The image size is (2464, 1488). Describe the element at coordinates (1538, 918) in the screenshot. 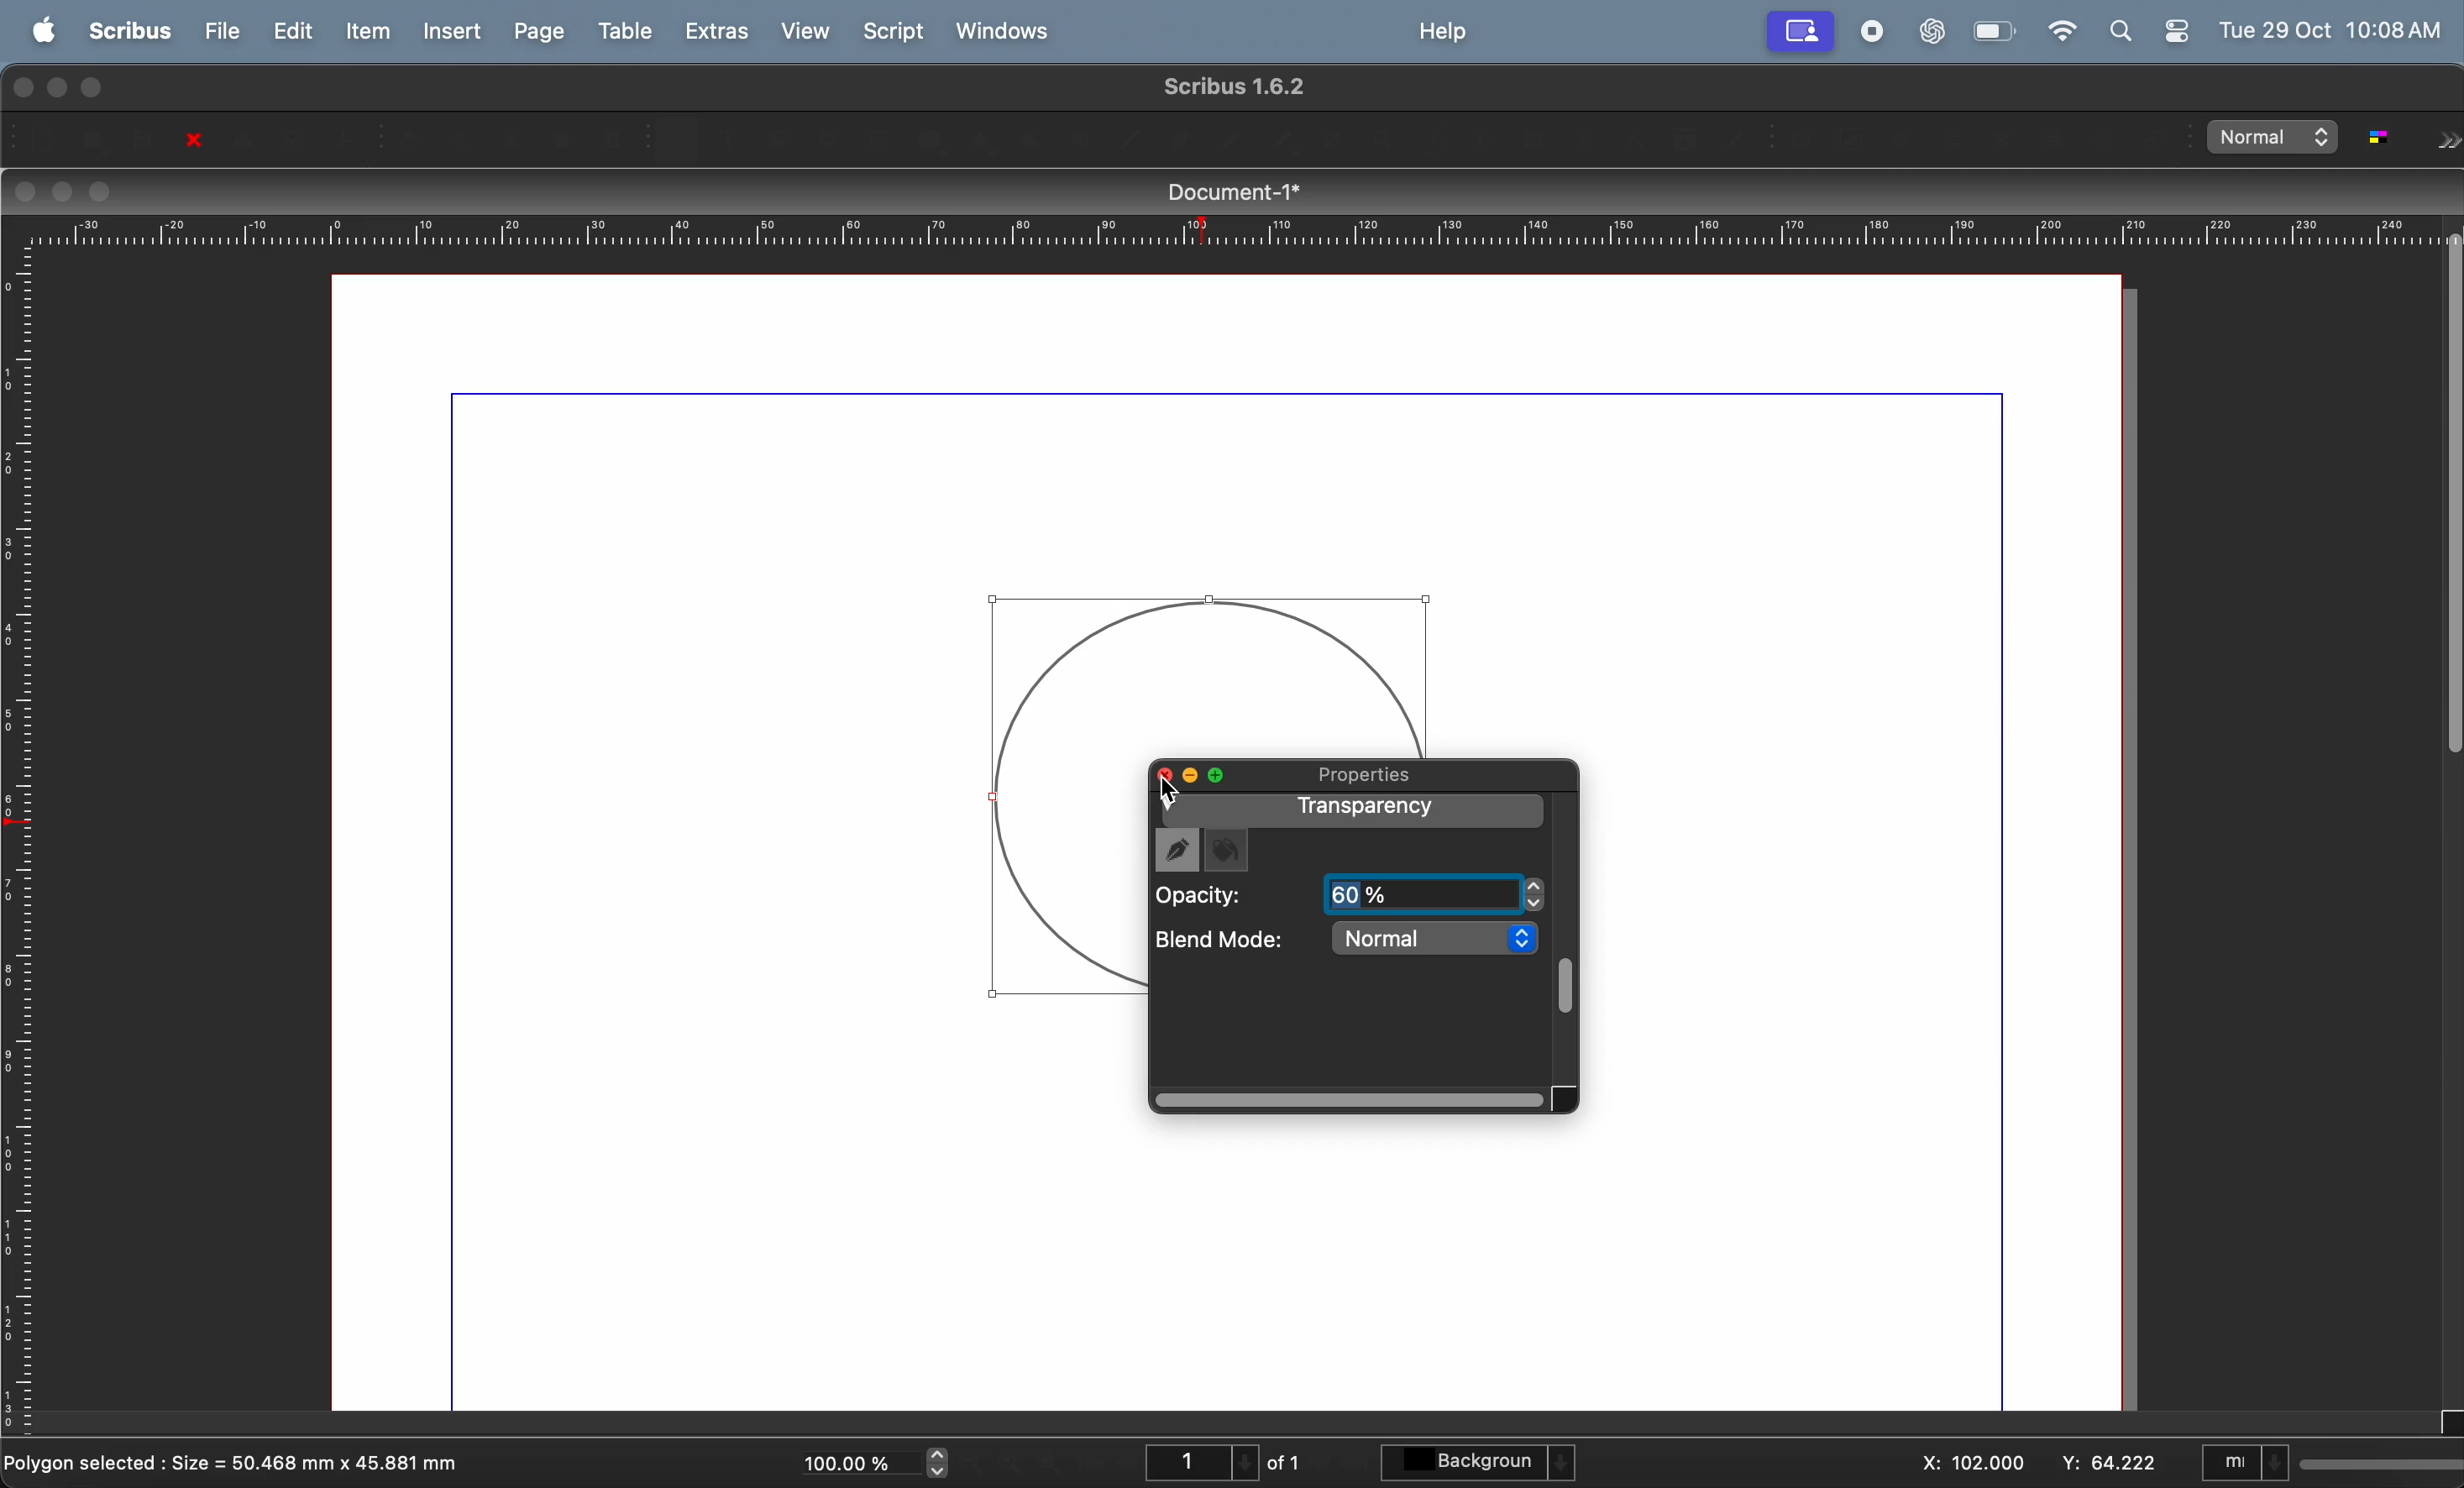

I see `Cursor` at that location.